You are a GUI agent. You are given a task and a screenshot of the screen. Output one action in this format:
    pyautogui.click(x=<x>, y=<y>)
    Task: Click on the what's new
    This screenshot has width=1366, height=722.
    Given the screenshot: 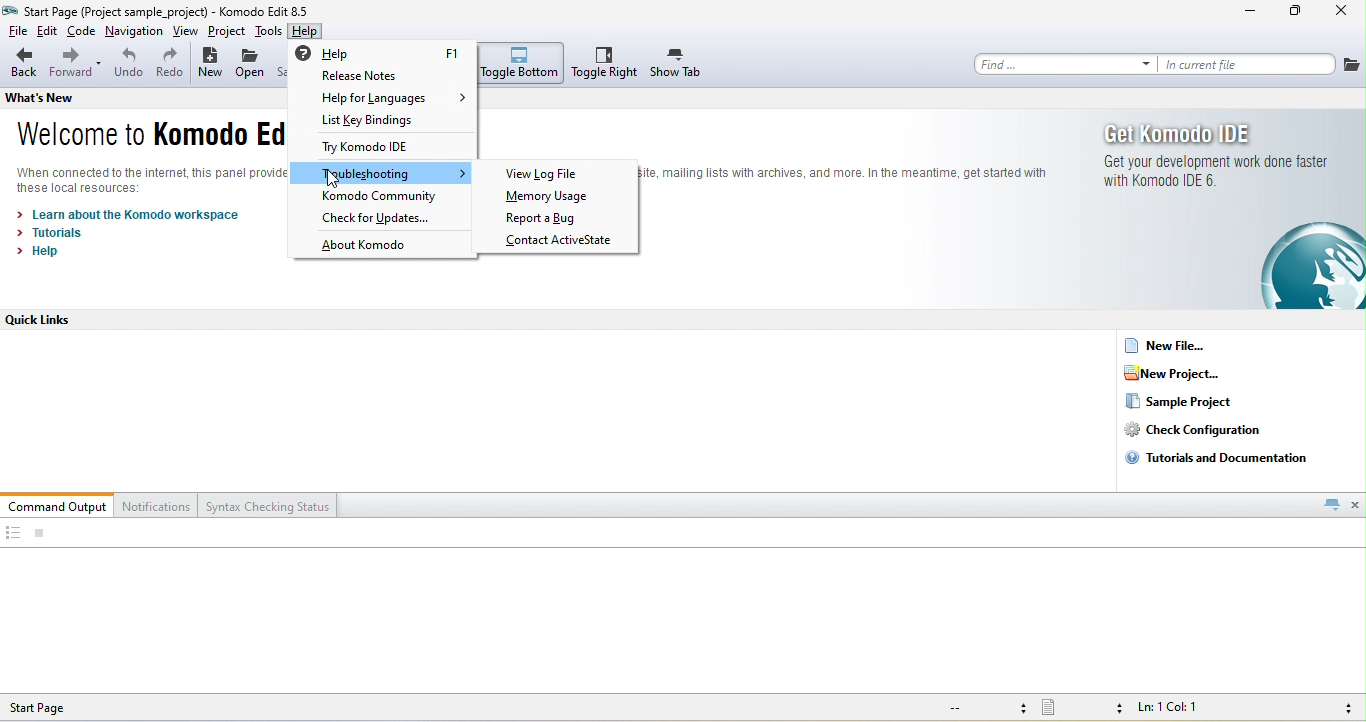 What is the action you would take?
    pyautogui.click(x=57, y=97)
    